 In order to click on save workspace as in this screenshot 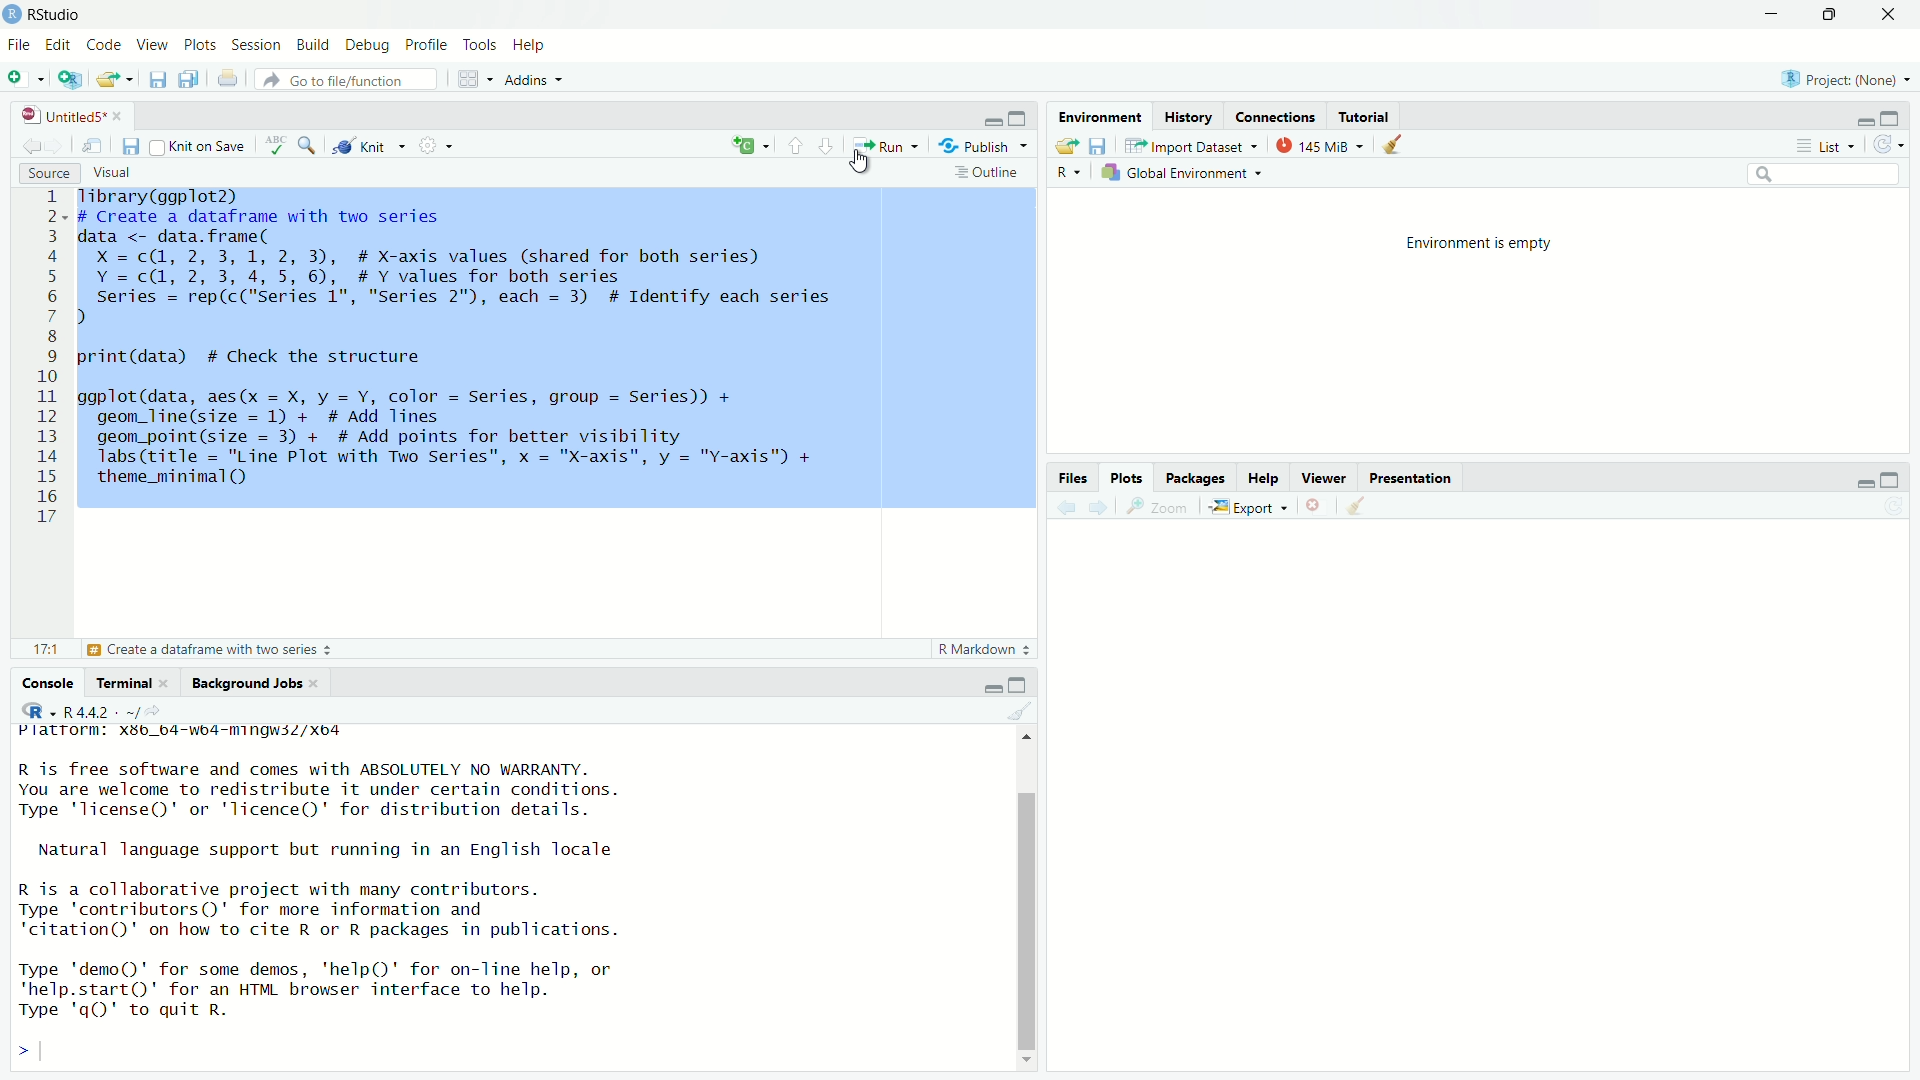, I will do `click(1099, 146)`.